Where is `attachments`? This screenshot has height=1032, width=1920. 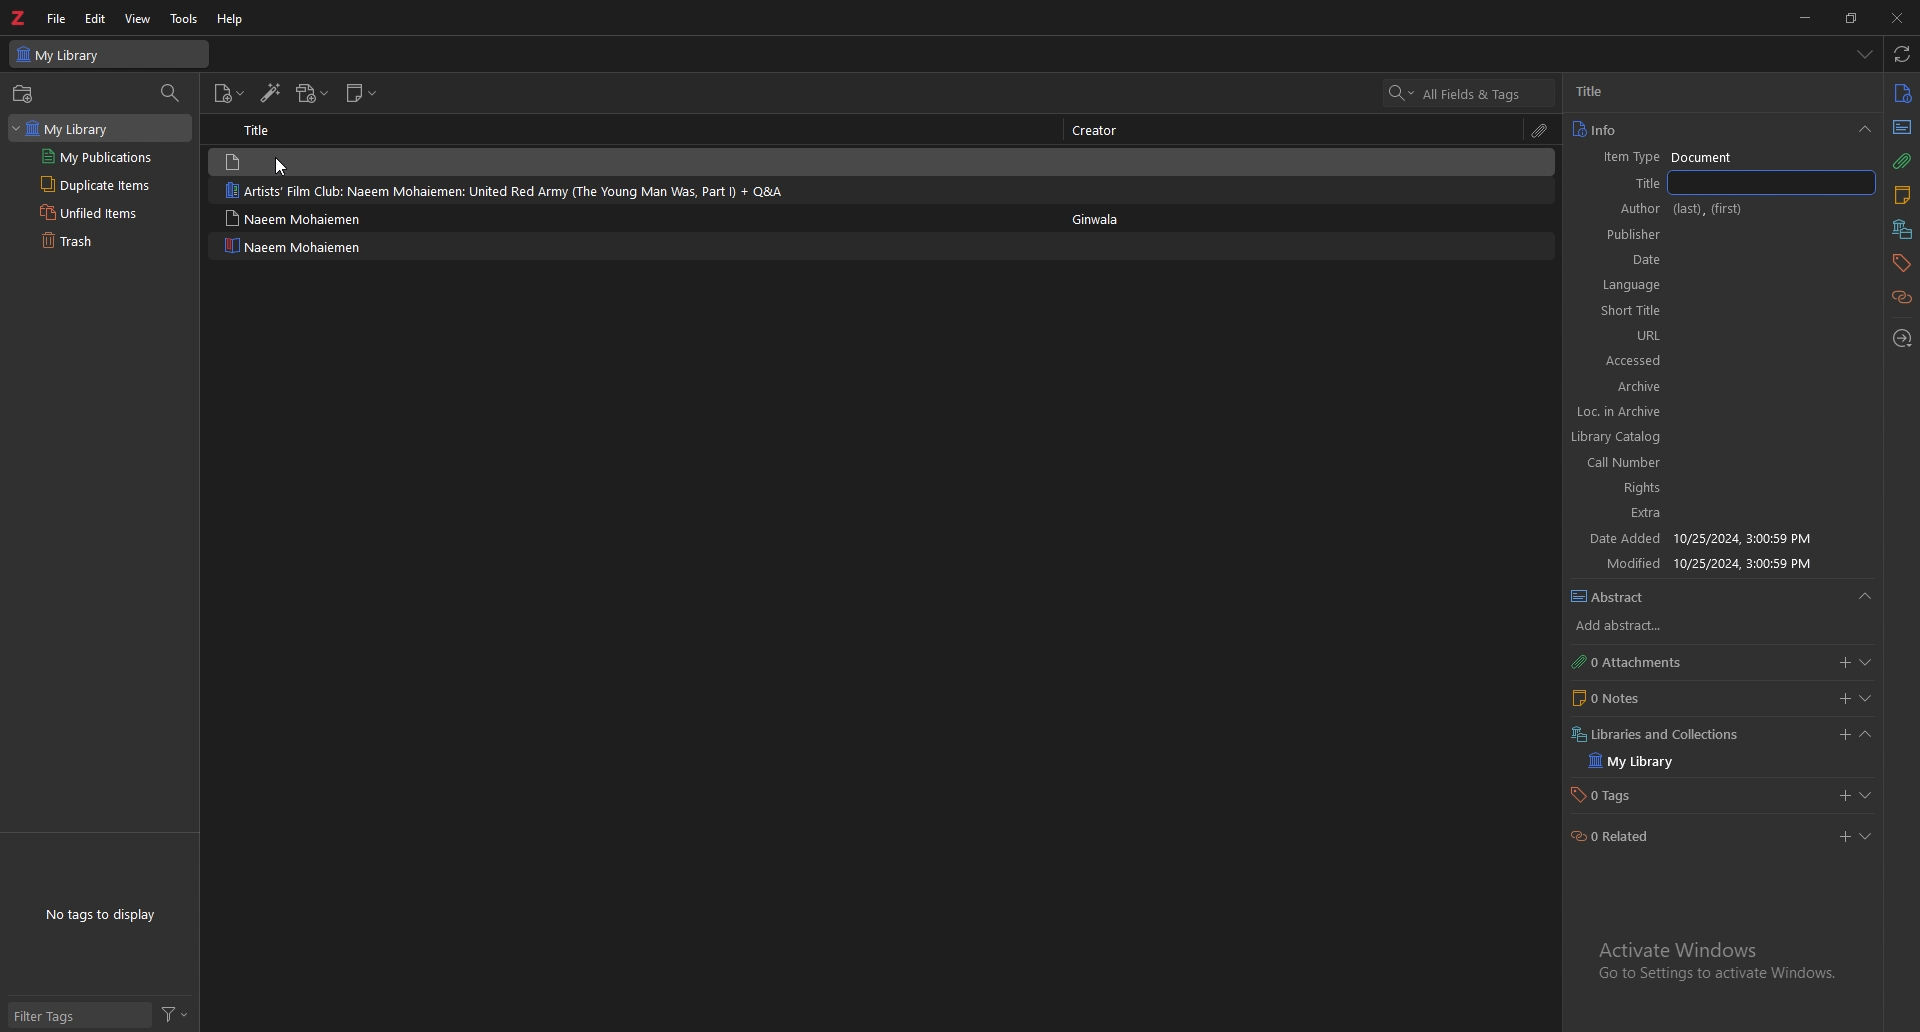 attachments is located at coordinates (1902, 161).